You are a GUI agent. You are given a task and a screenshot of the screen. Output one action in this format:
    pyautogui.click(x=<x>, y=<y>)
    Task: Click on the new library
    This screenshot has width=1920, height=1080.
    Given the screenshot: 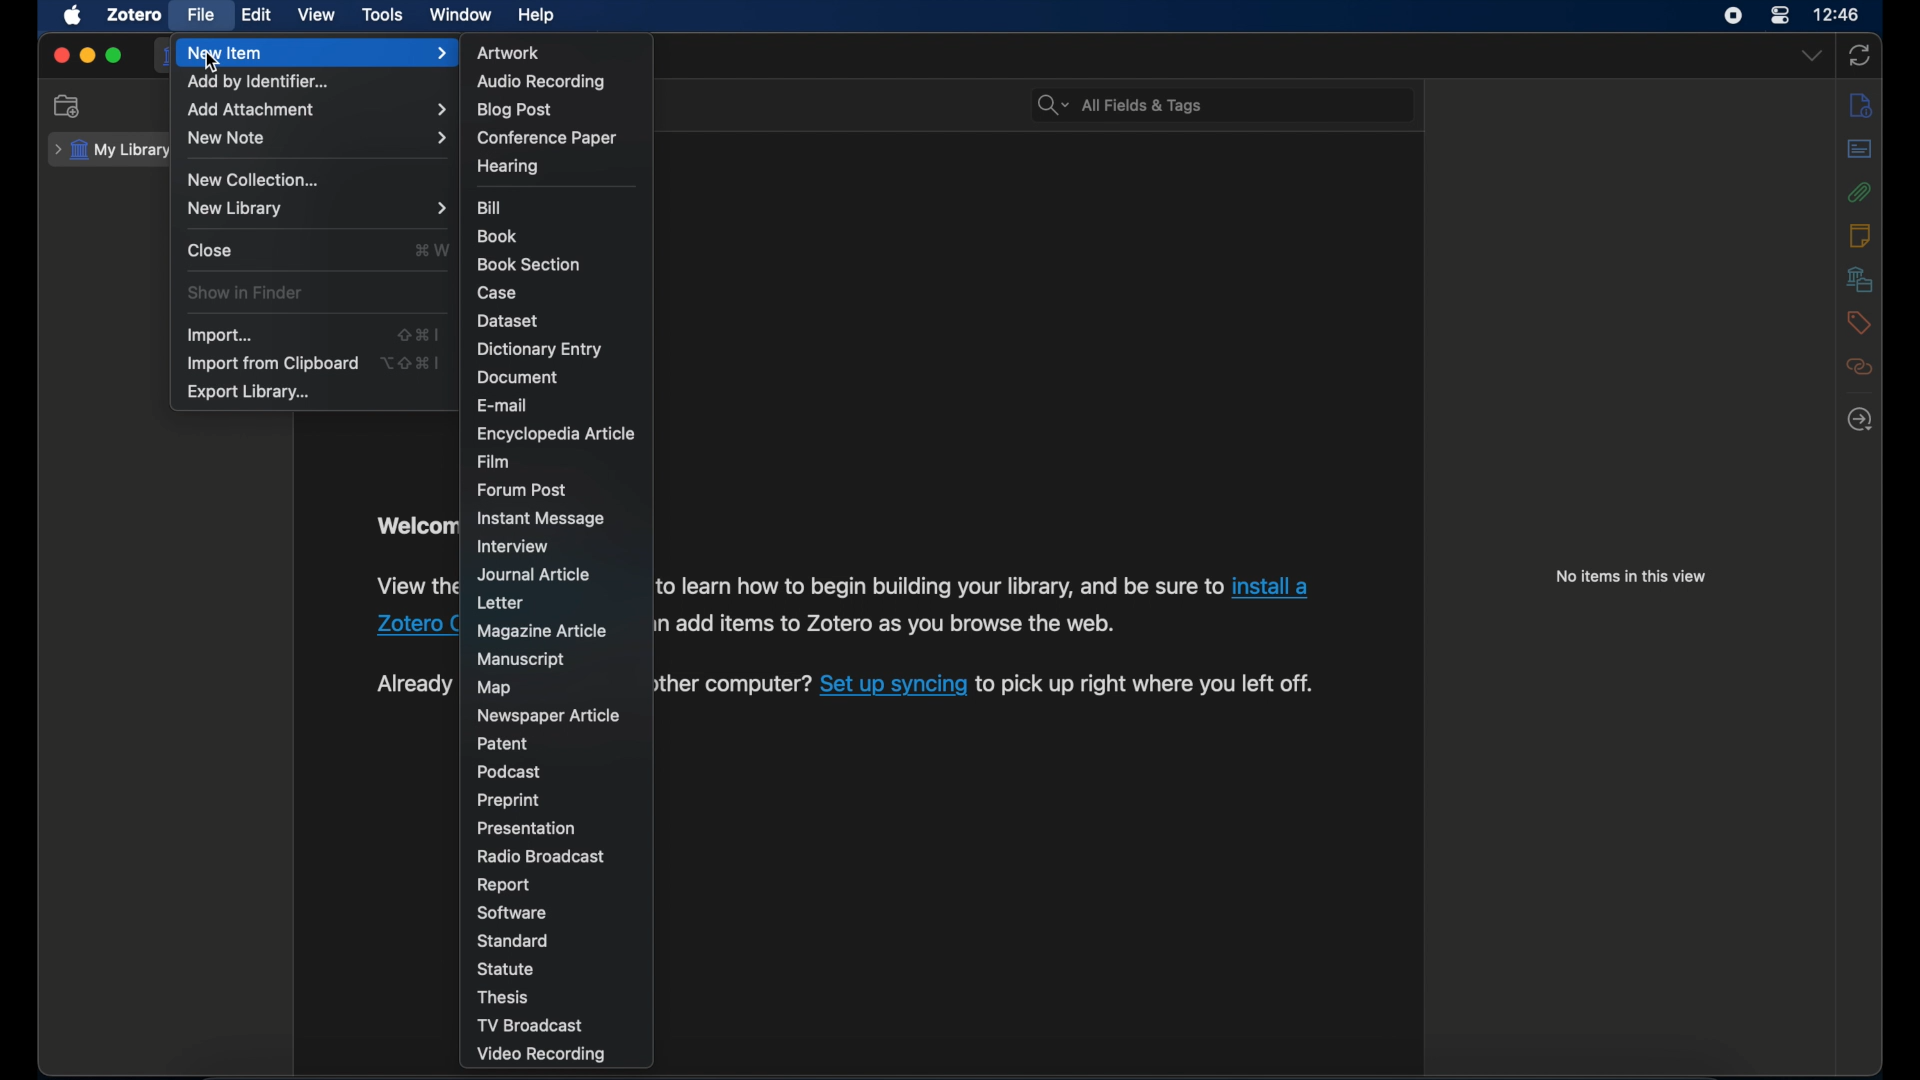 What is the action you would take?
    pyautogui.click(x=317, y=208)
    